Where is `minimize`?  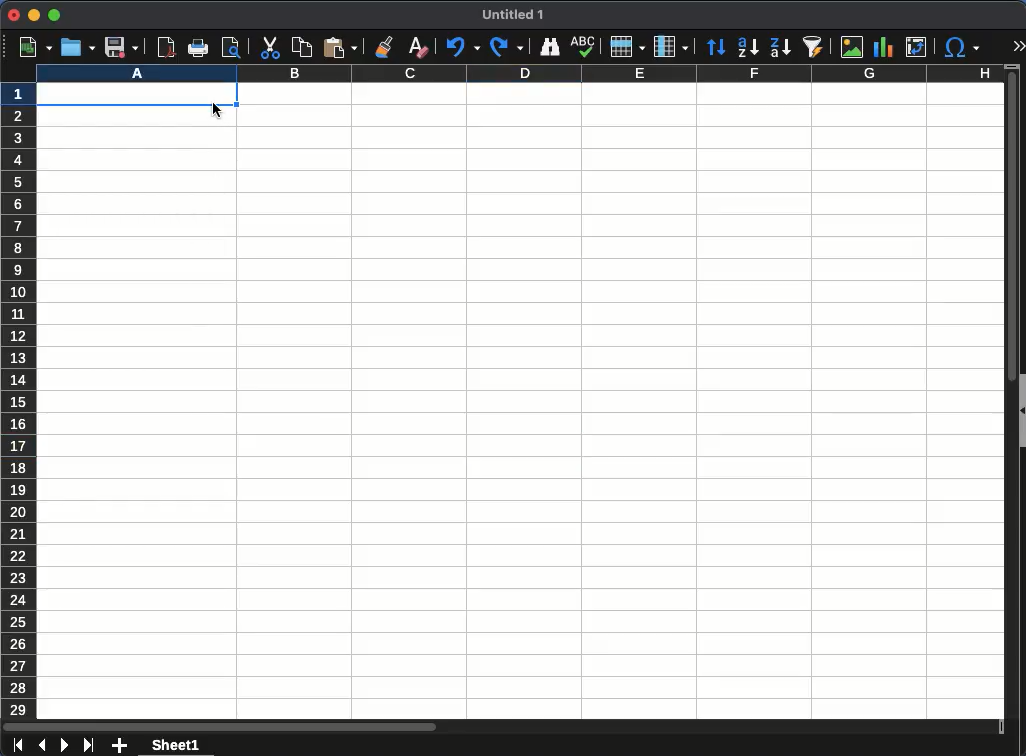
minimize is located at coordinates (34, 15).